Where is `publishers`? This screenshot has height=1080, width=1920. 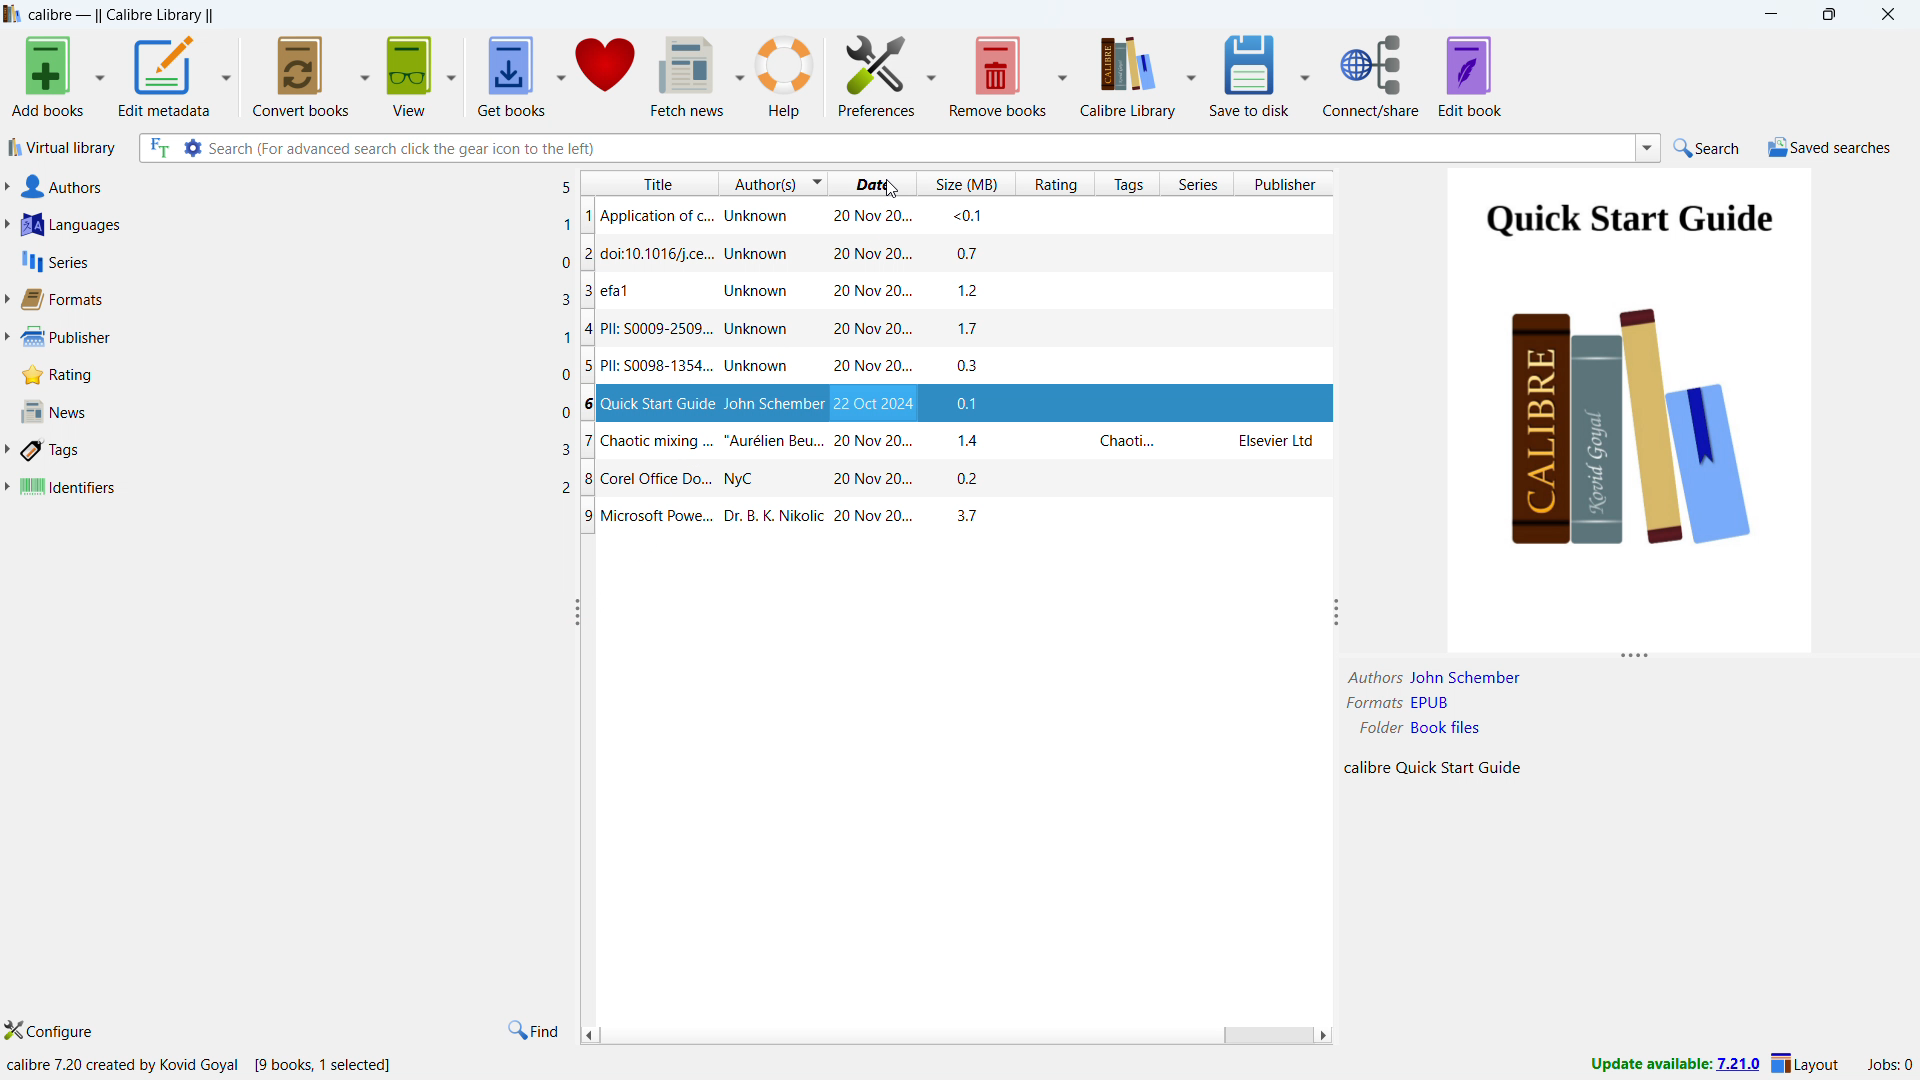 publishers is located at coordinates (296, 338).